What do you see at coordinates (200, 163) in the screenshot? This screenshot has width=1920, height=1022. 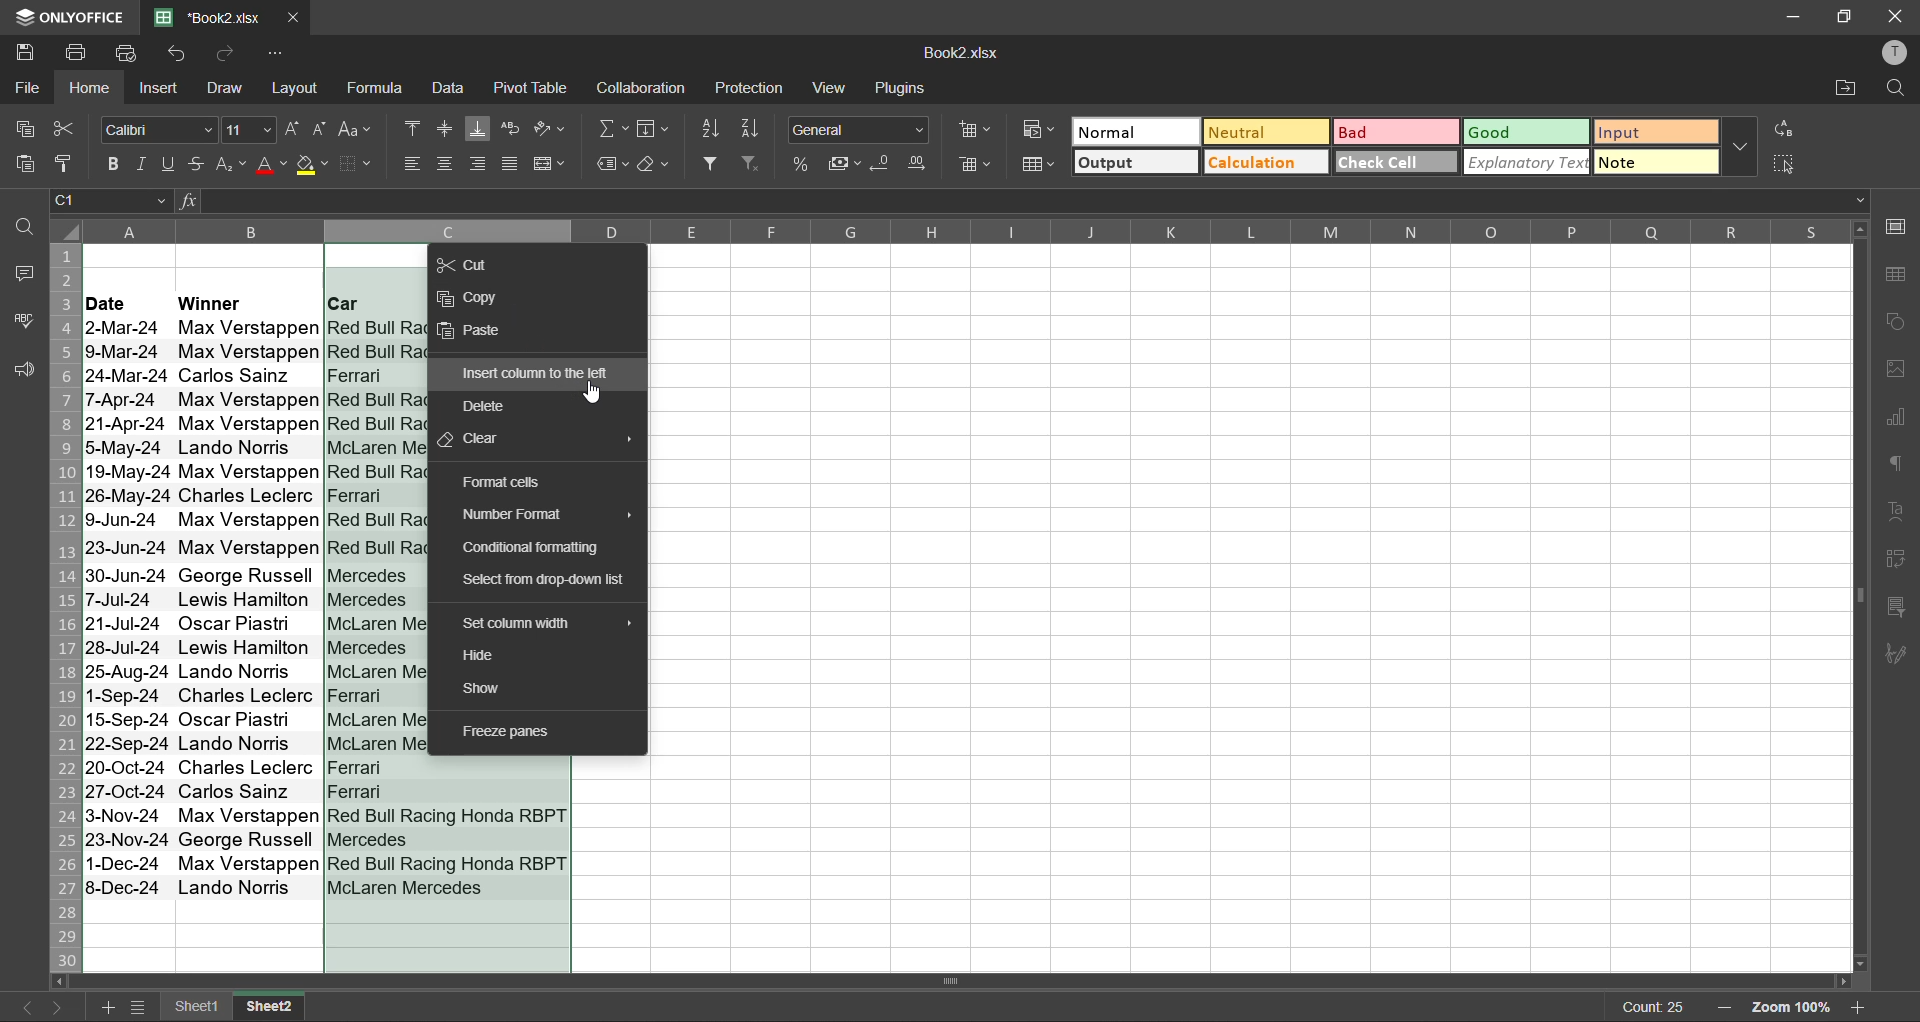 I see `strikethrough` at bounding box center [200, 163].